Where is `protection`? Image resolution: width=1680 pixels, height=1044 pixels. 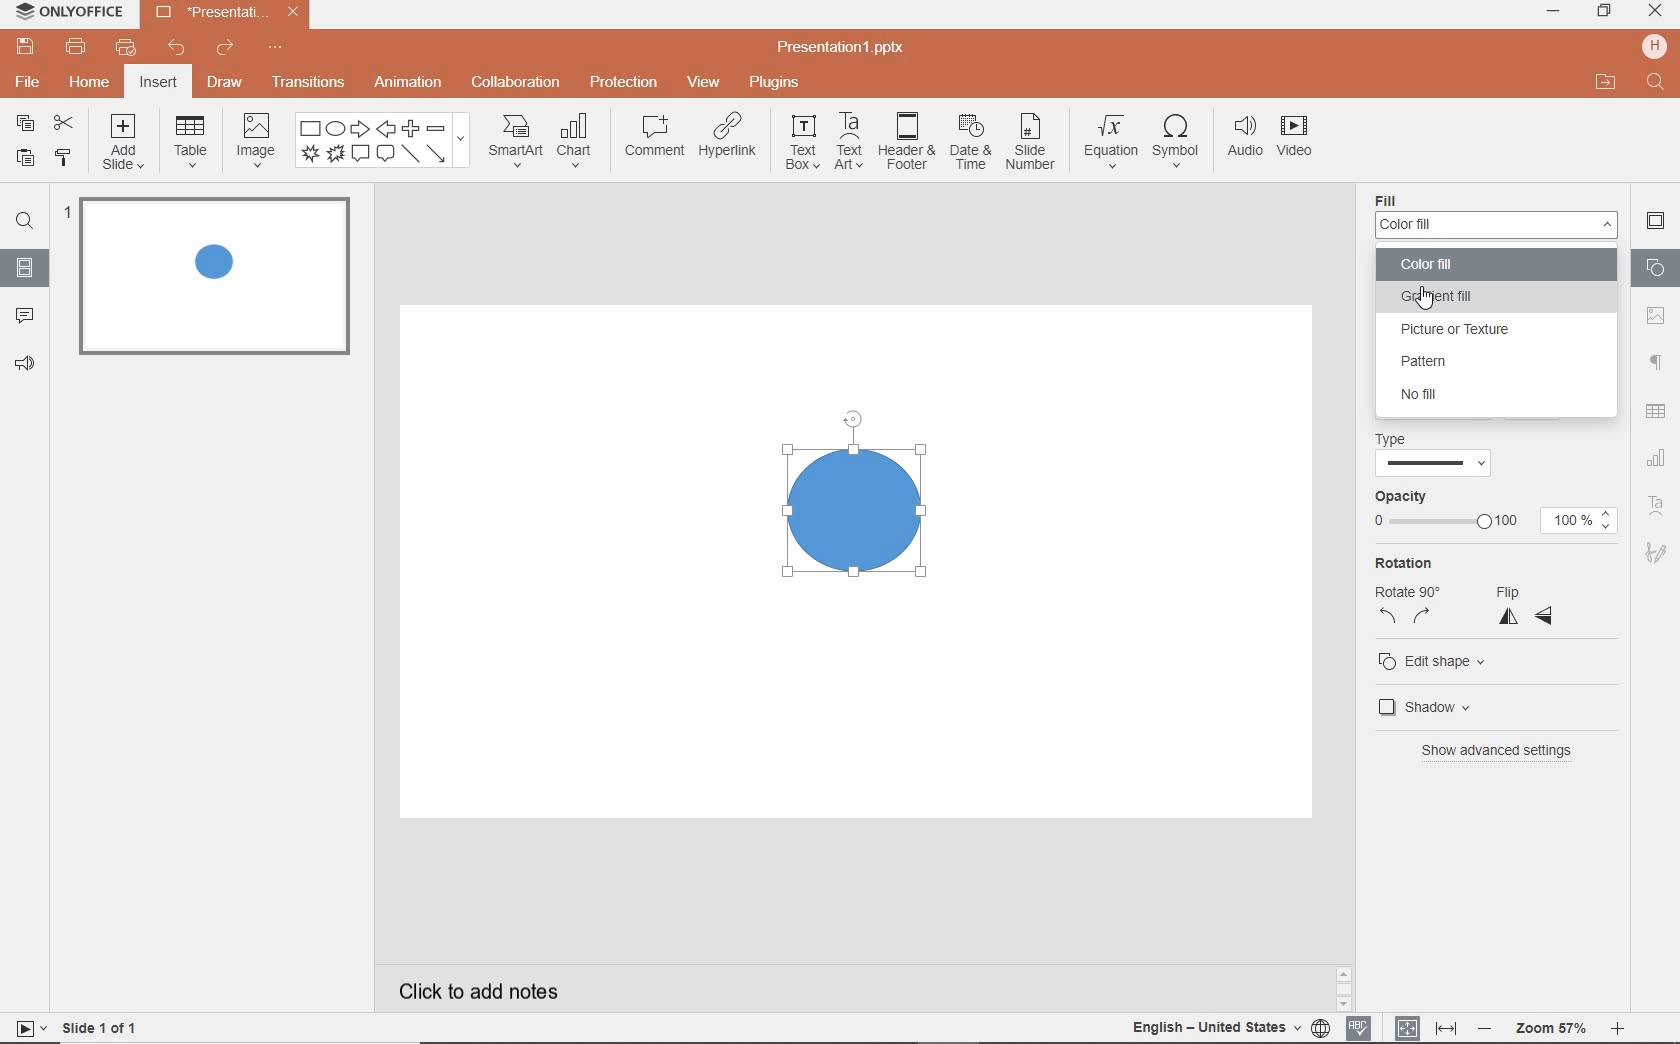
protection is located at coordinates (623, 84).